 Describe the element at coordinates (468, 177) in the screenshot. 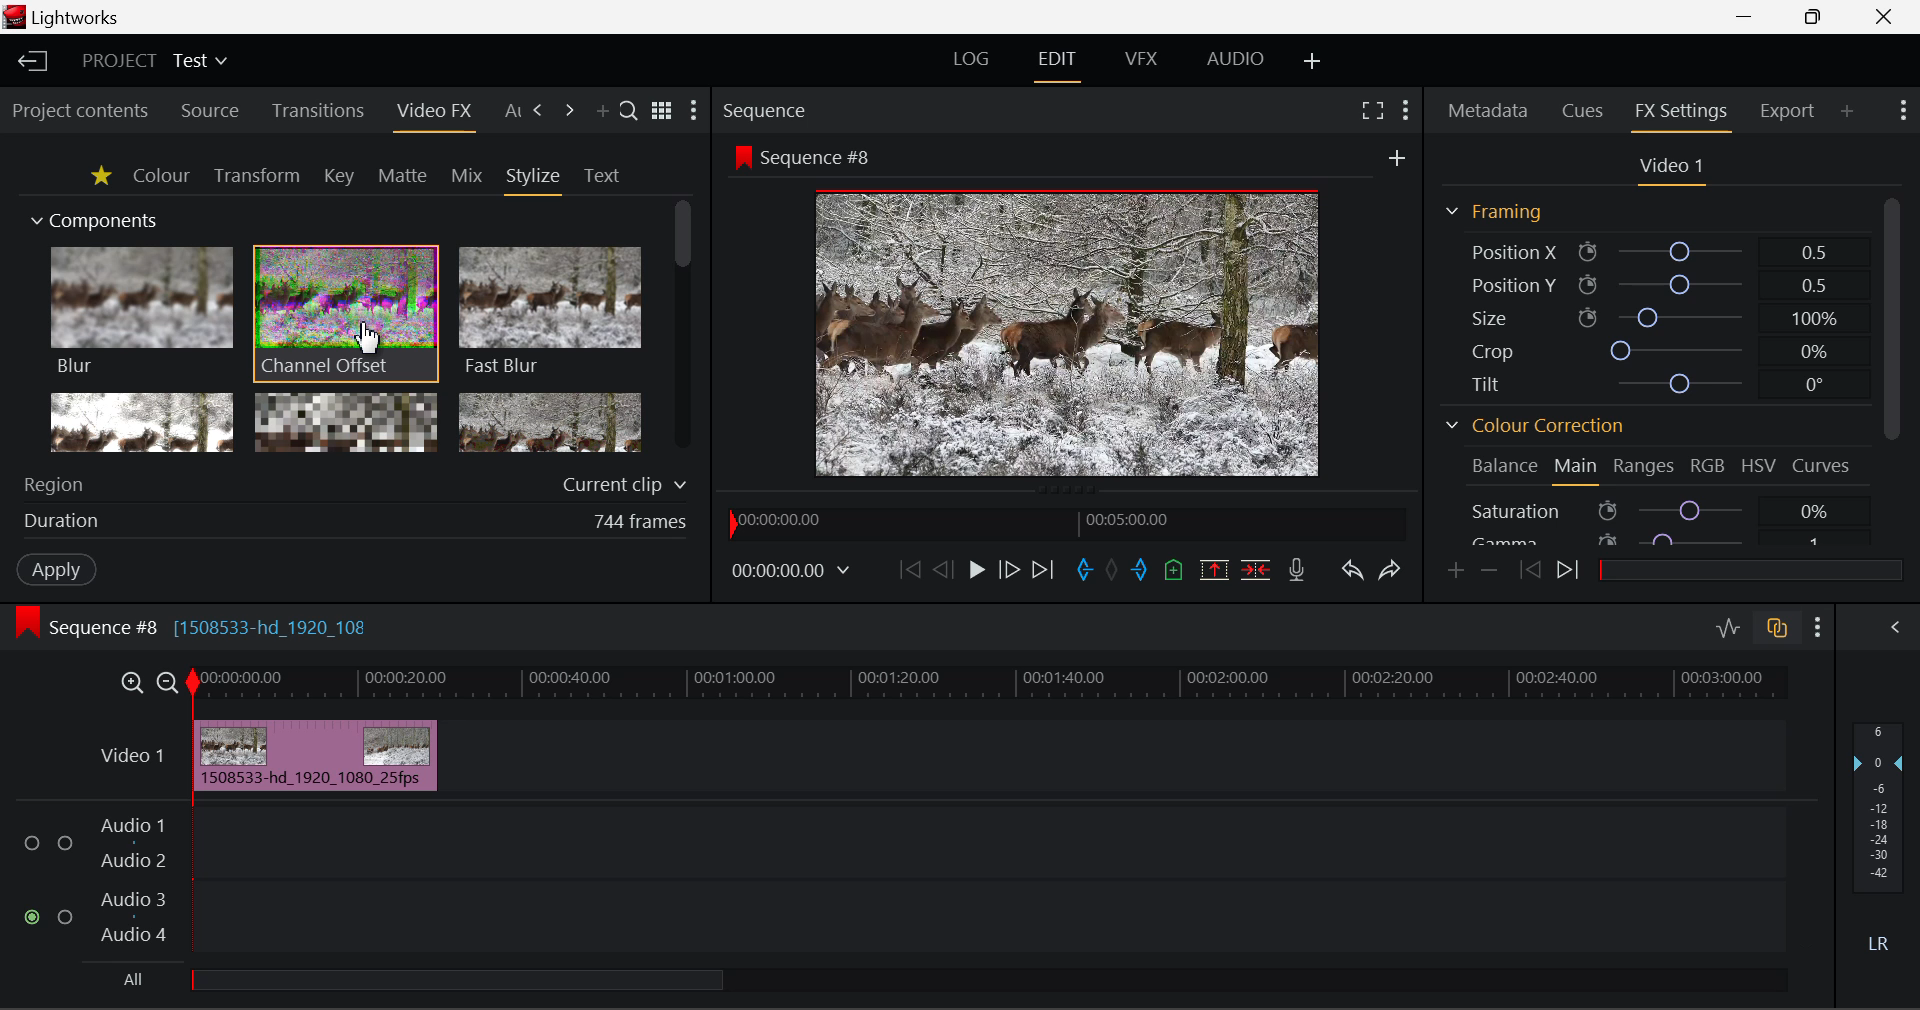

I see `Mix` at that location.